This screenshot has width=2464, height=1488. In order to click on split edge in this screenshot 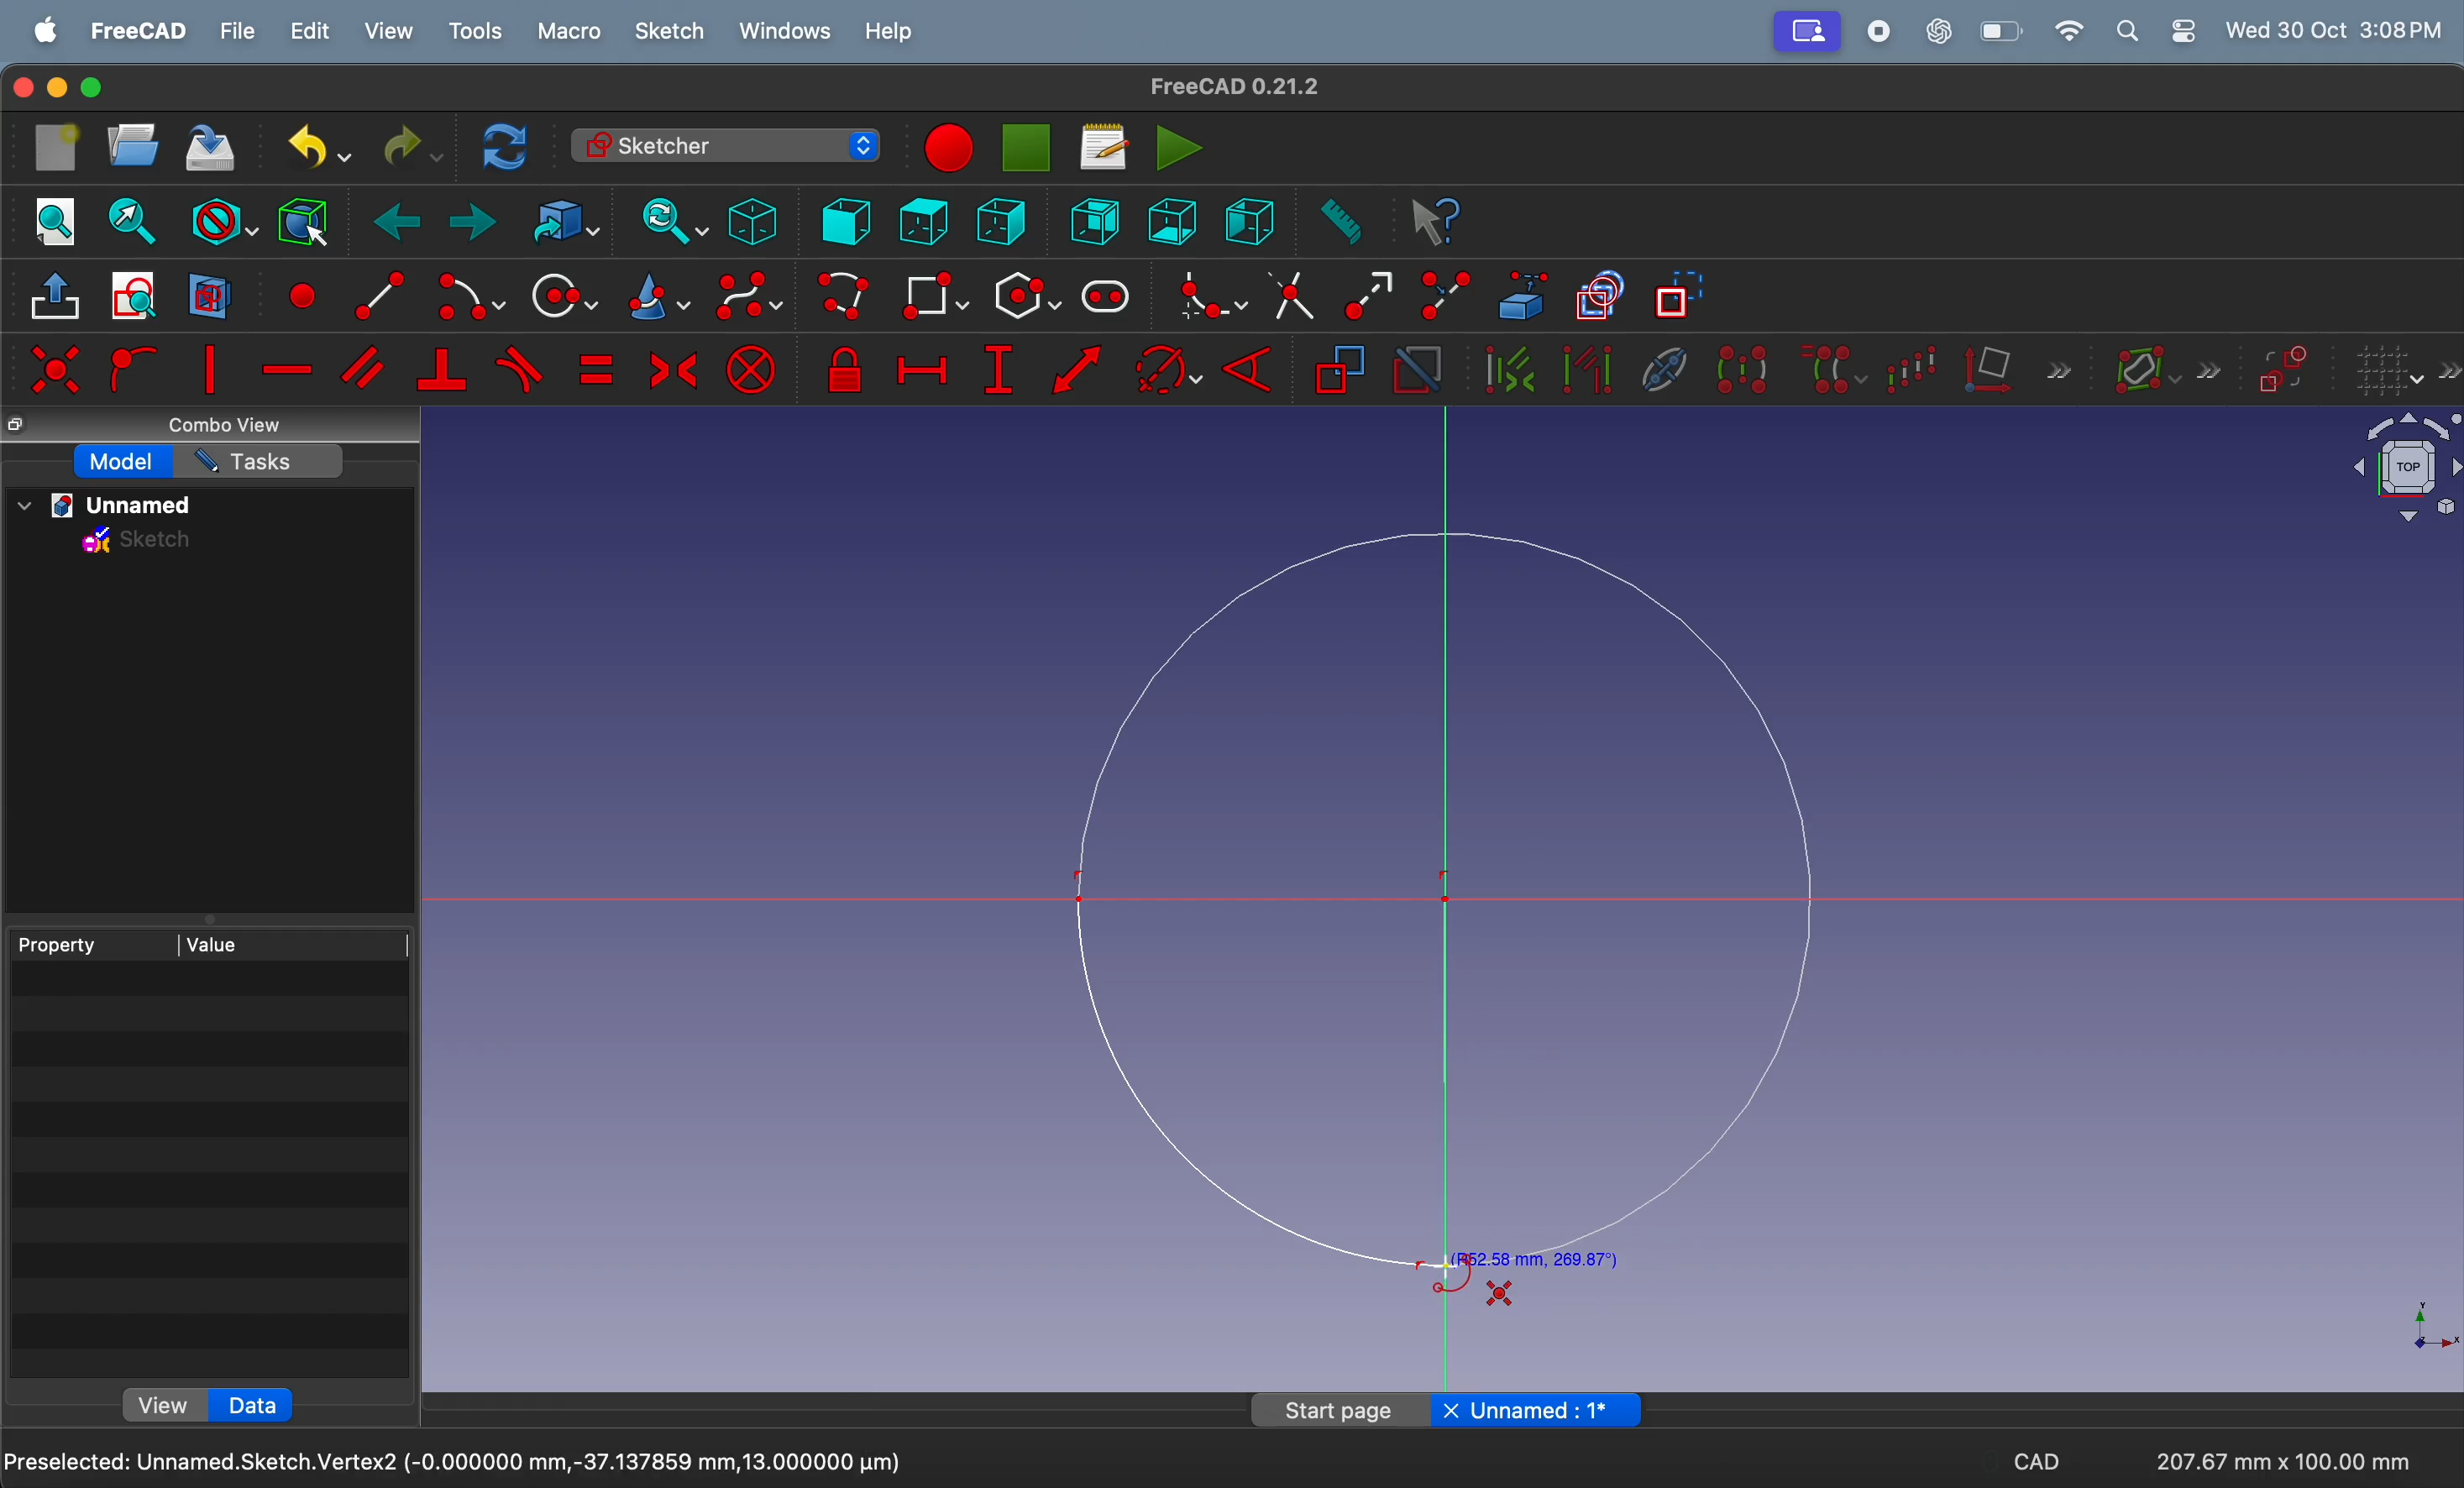, I will do `click(1450, 292)`.